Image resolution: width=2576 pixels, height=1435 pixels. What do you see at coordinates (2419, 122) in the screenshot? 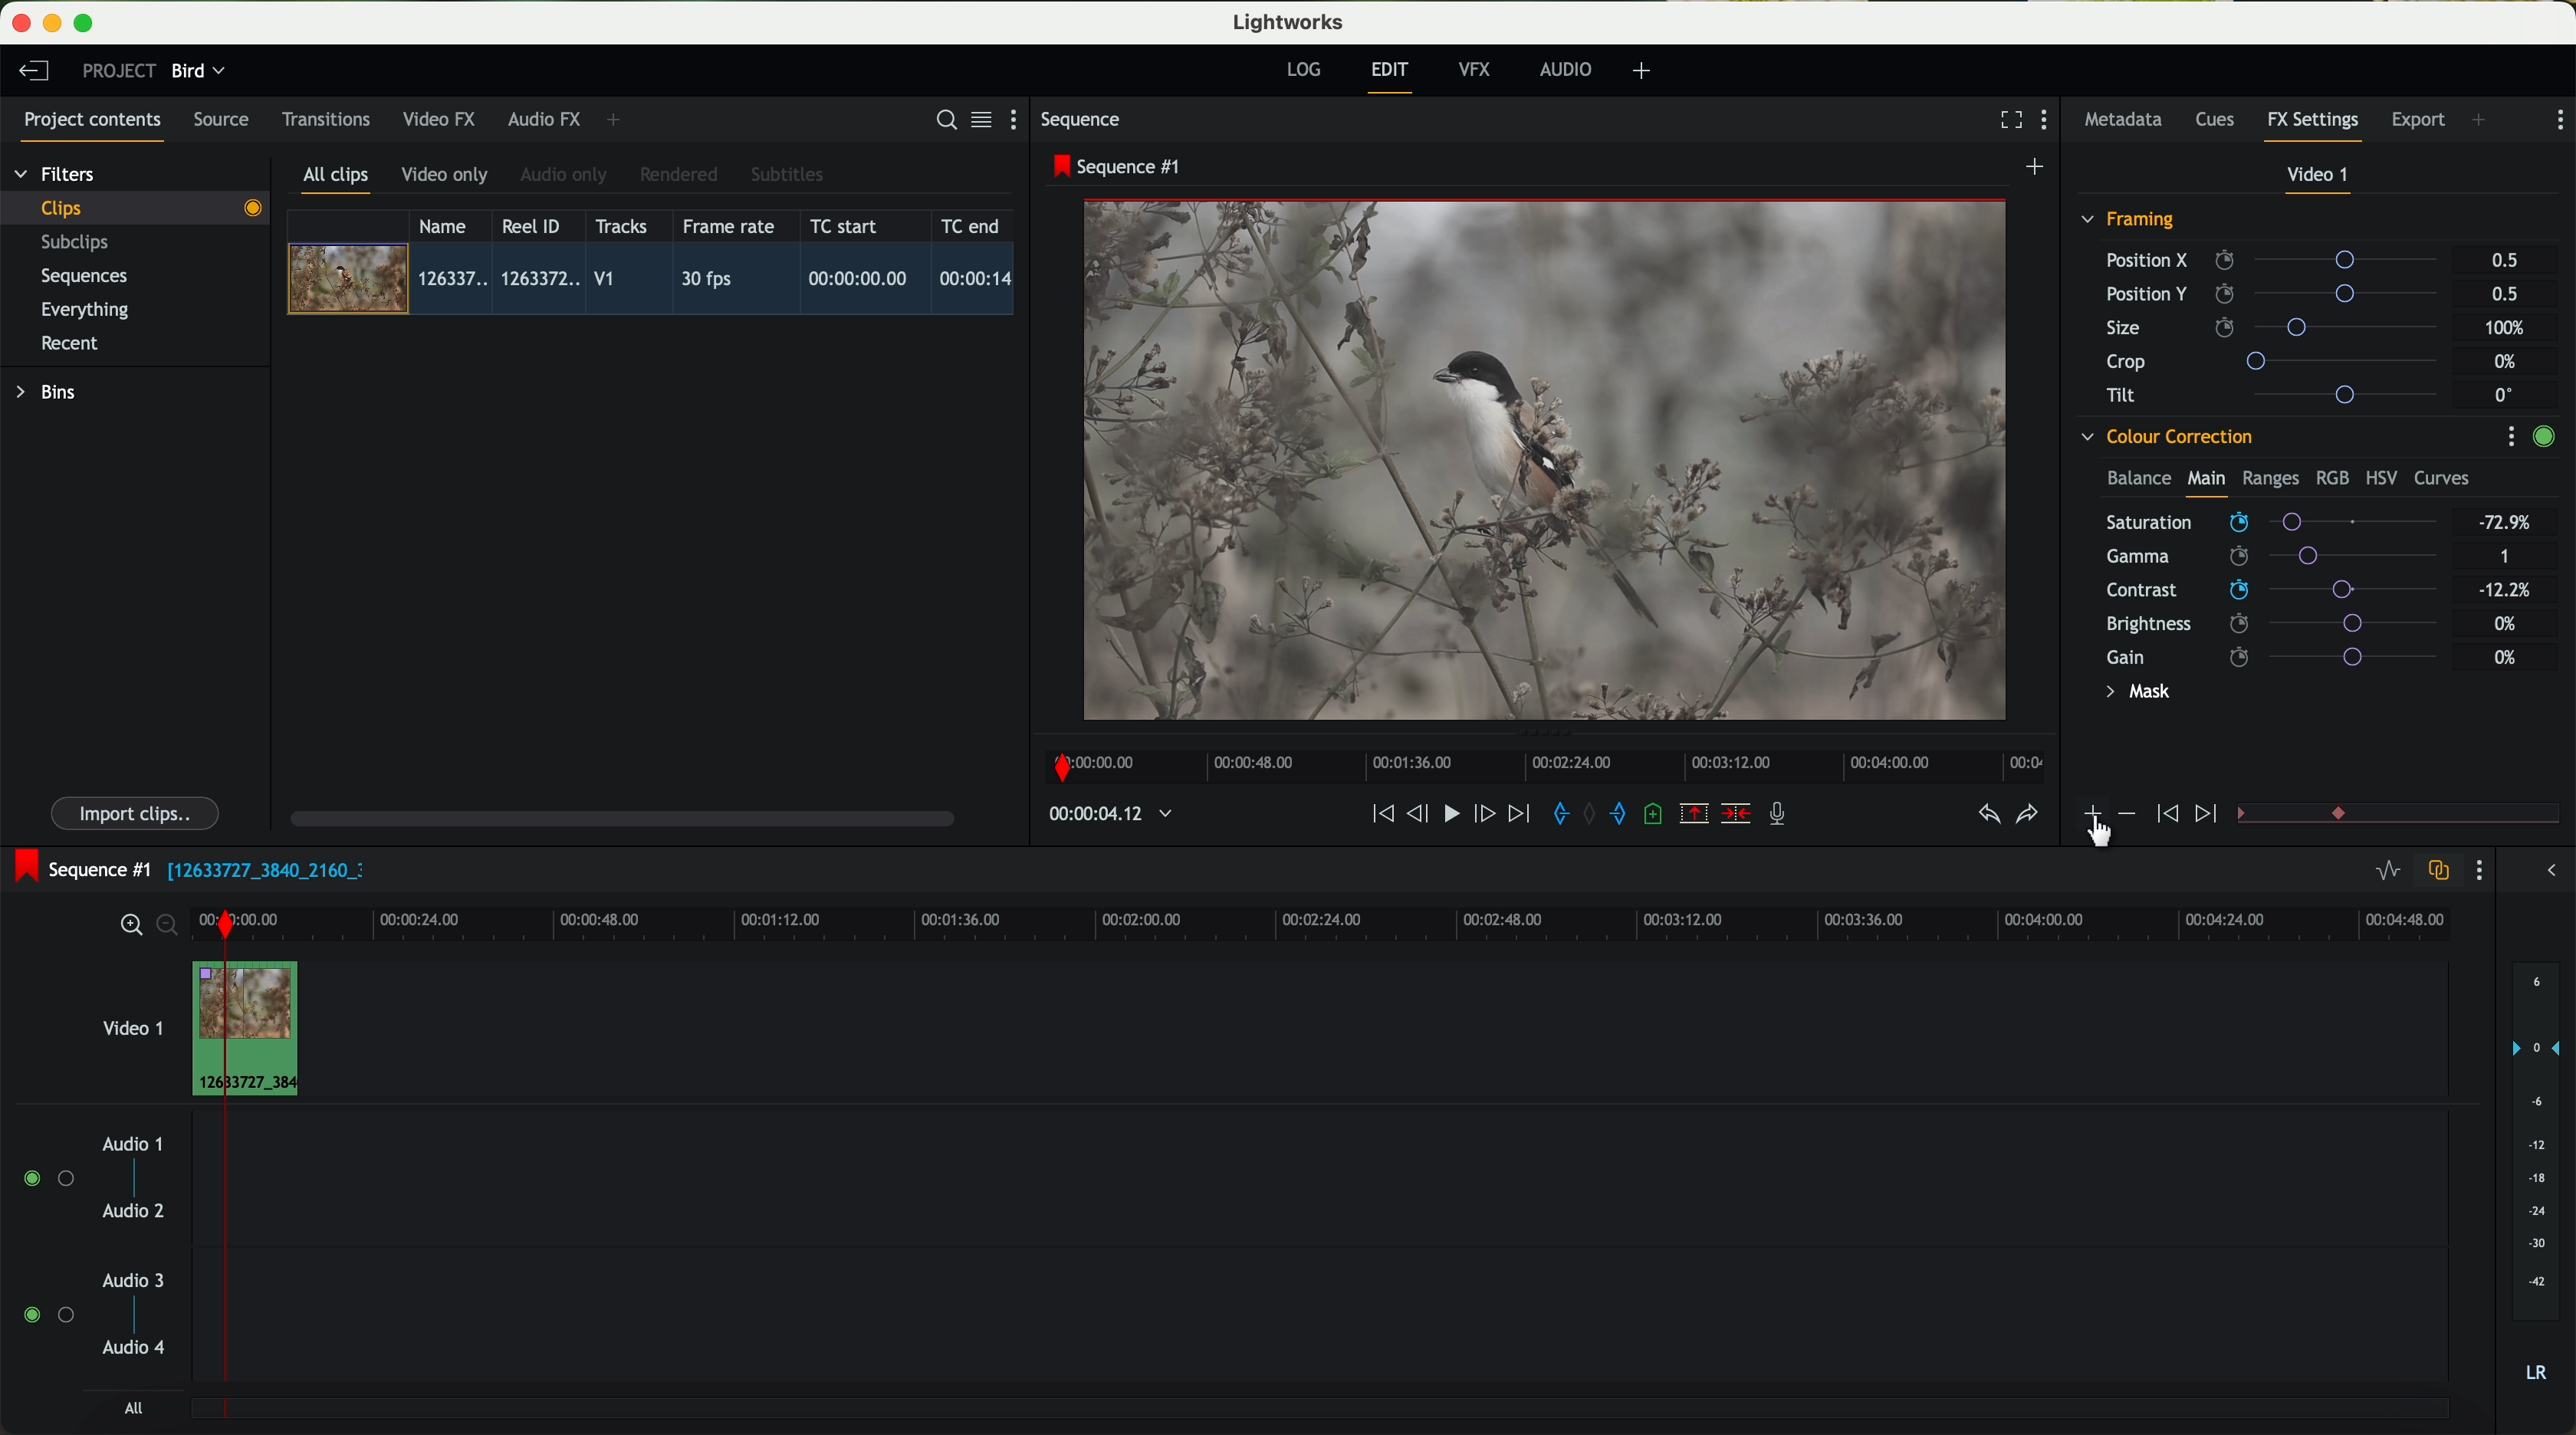
I see `export` at bounding box center [2419, 122].